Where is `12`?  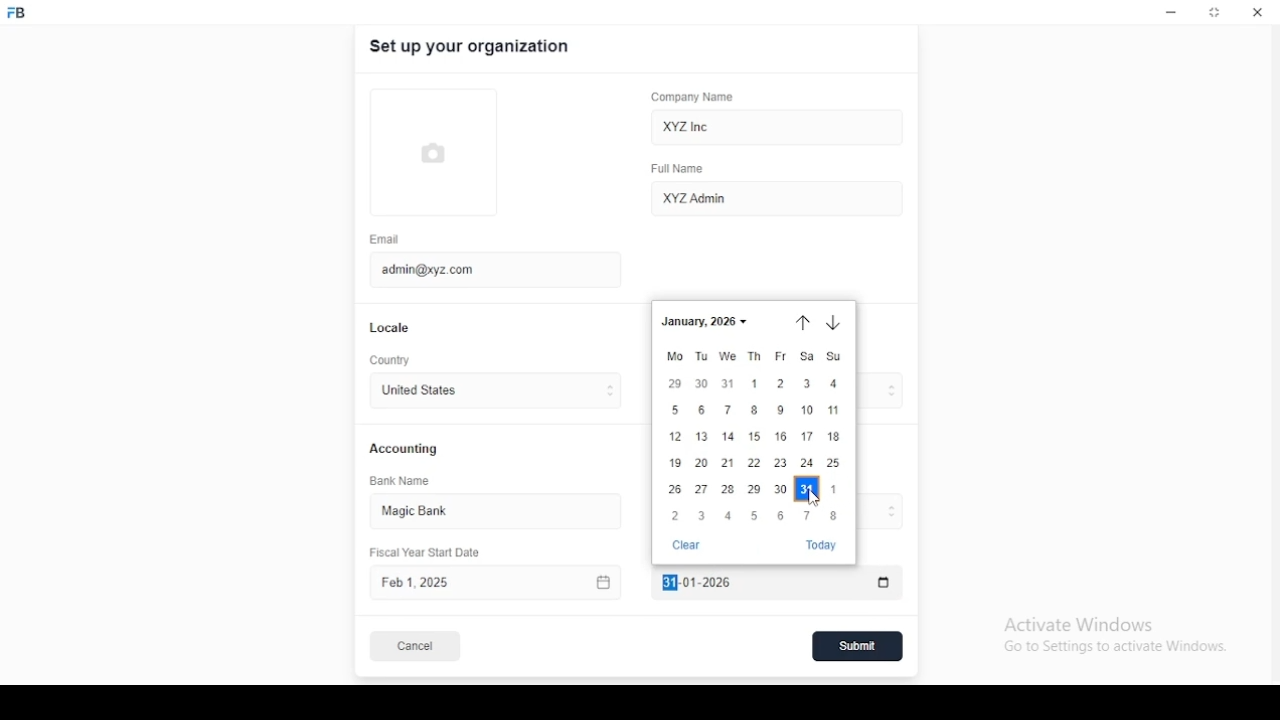 12 is located at coordinates (673, 439).